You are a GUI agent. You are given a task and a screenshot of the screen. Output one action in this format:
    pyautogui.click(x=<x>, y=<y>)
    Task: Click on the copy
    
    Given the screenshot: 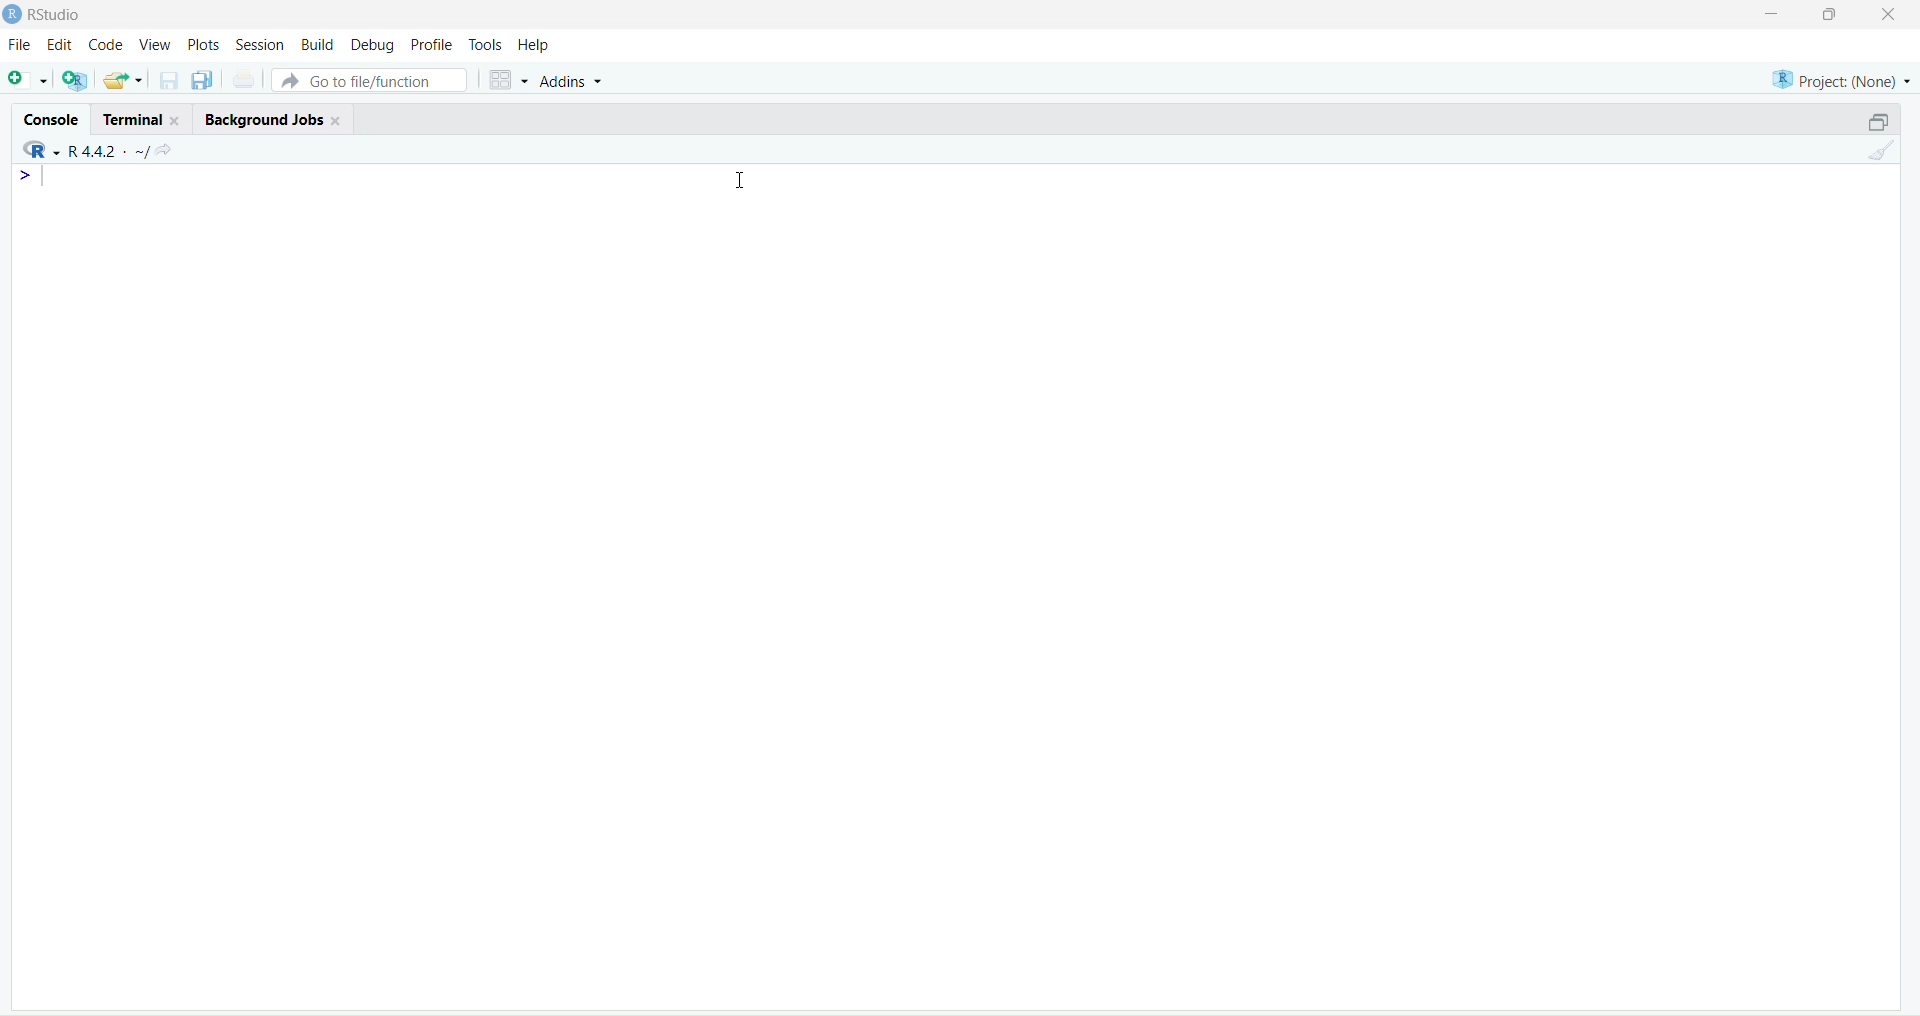 What is the action you would take?
    pyautogui.click(x=202, y=79)
    